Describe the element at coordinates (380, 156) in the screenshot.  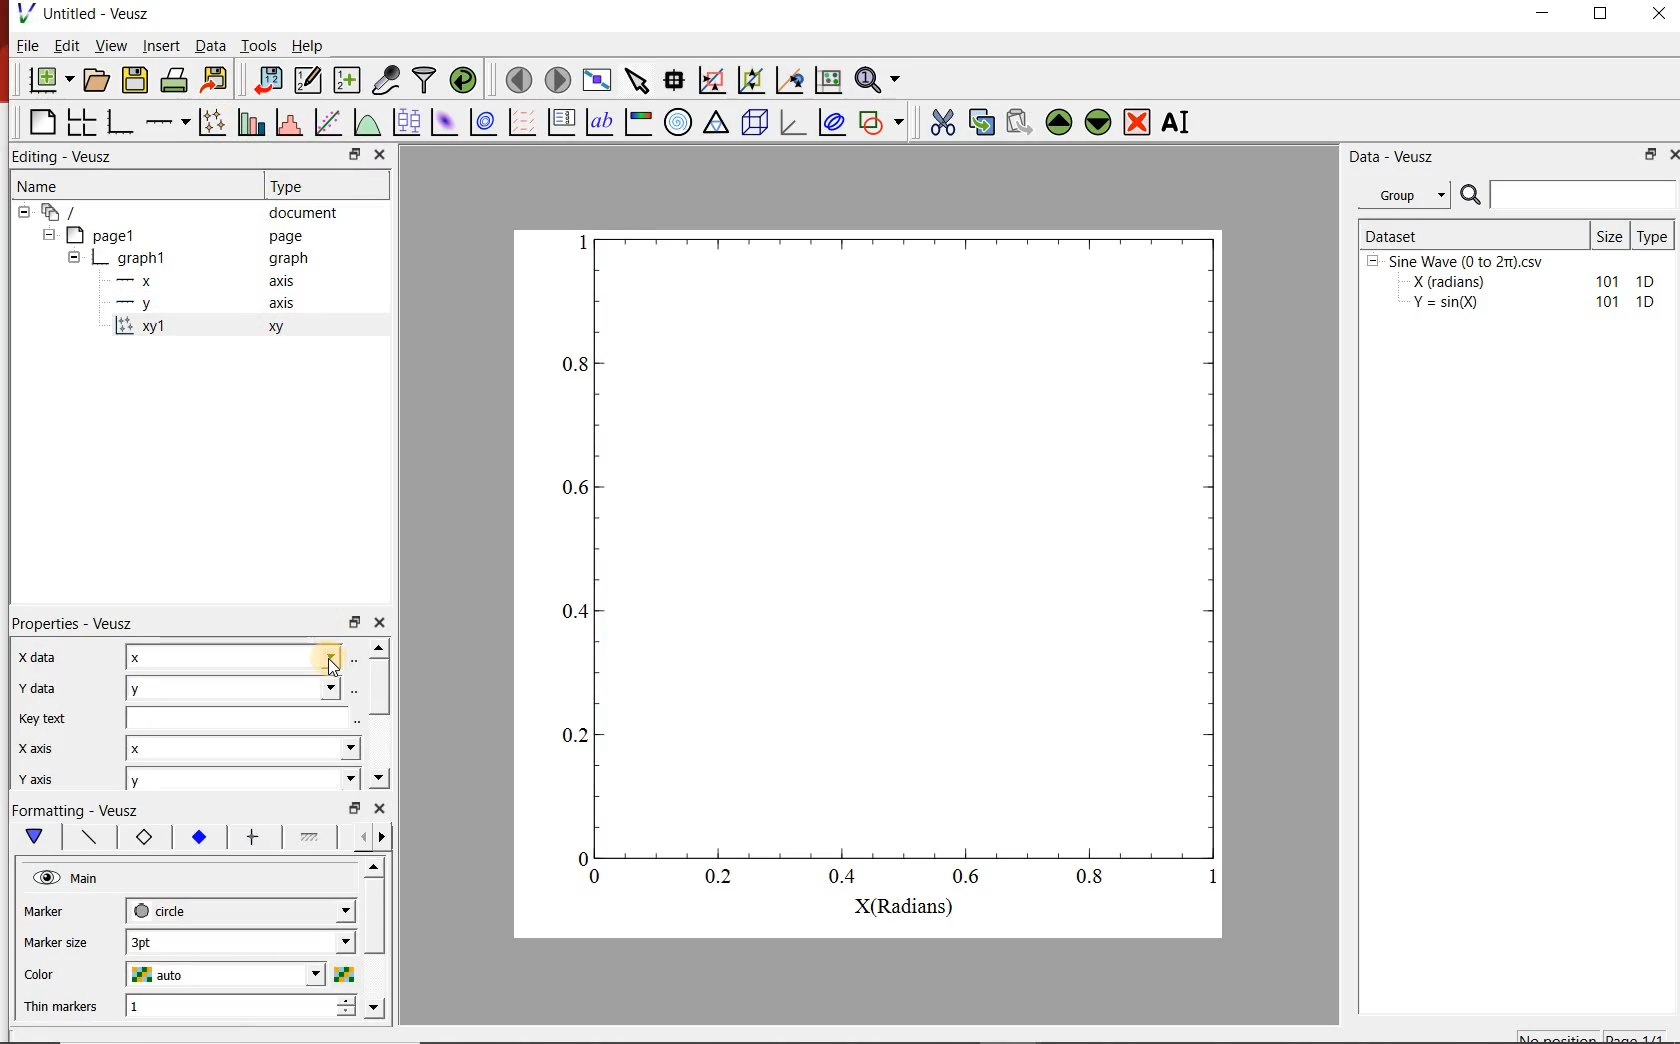
I see `Close` at that location.